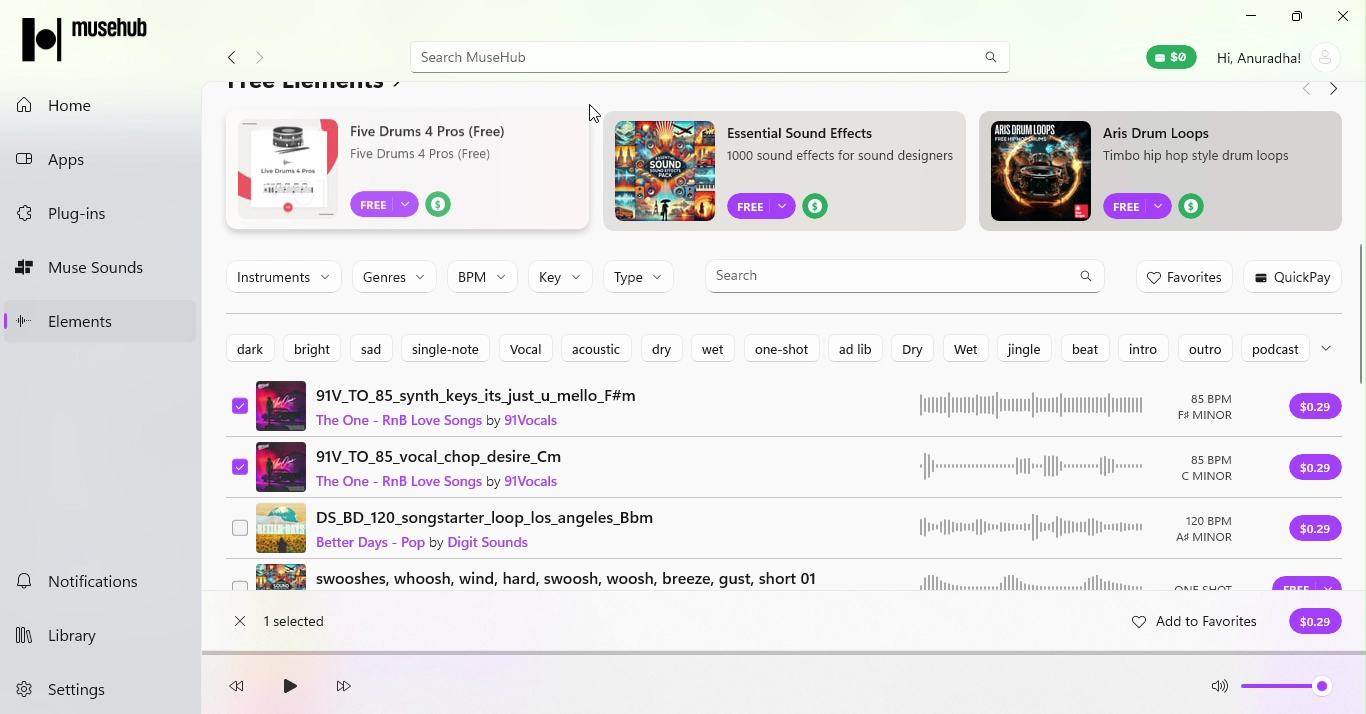 This screenshot has width=1366, height=714. What do you see at coordinates (755, 528) in the screenshot?
I see `DS_BD_120_songstarter_loop_los_angeles_bbm` at bounding box center [755, 528].